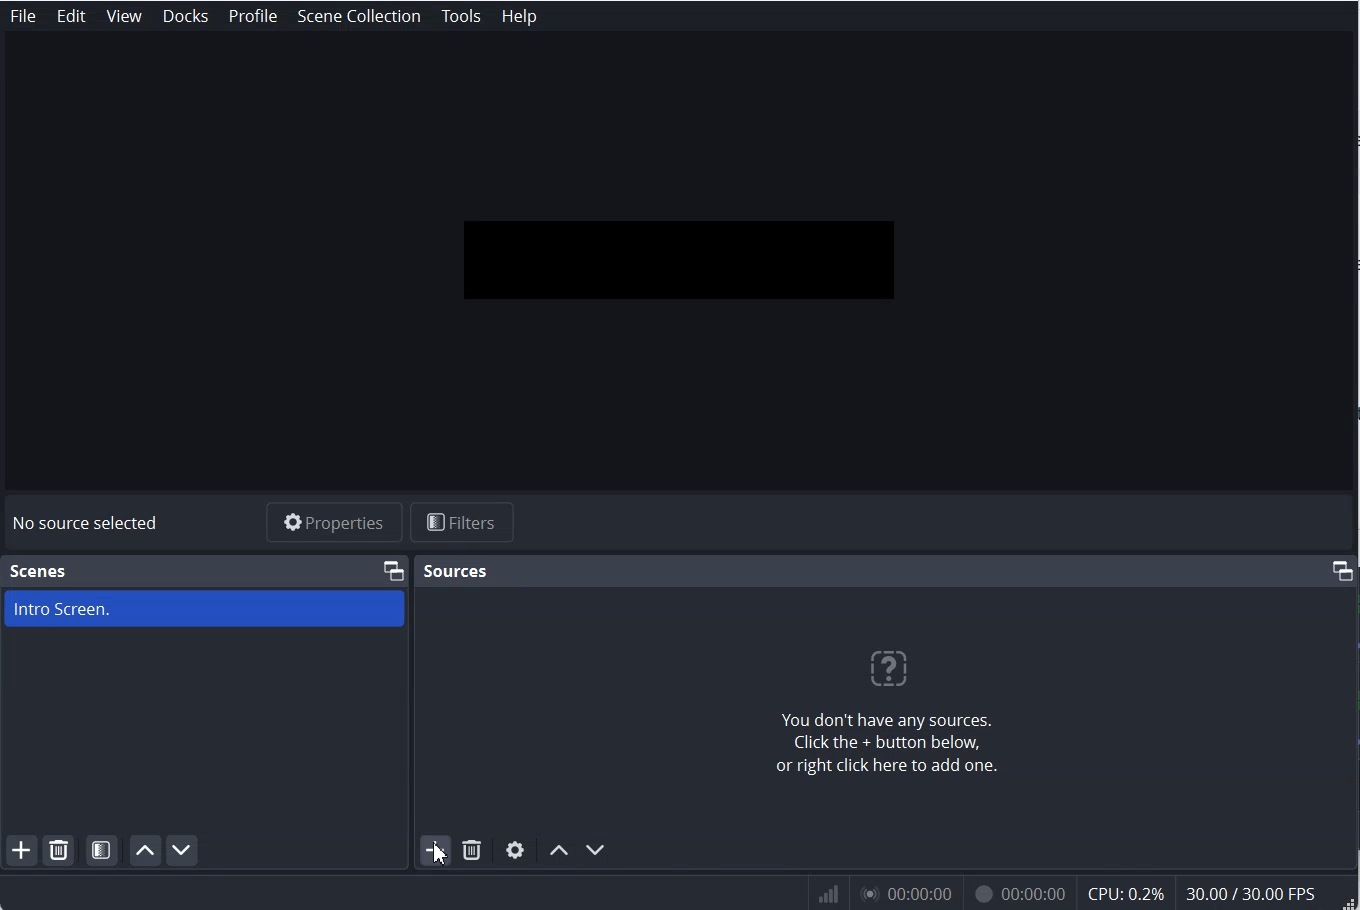 This screenshot has height=910, width=1360. I want to click on Sources, so click(454, 569).